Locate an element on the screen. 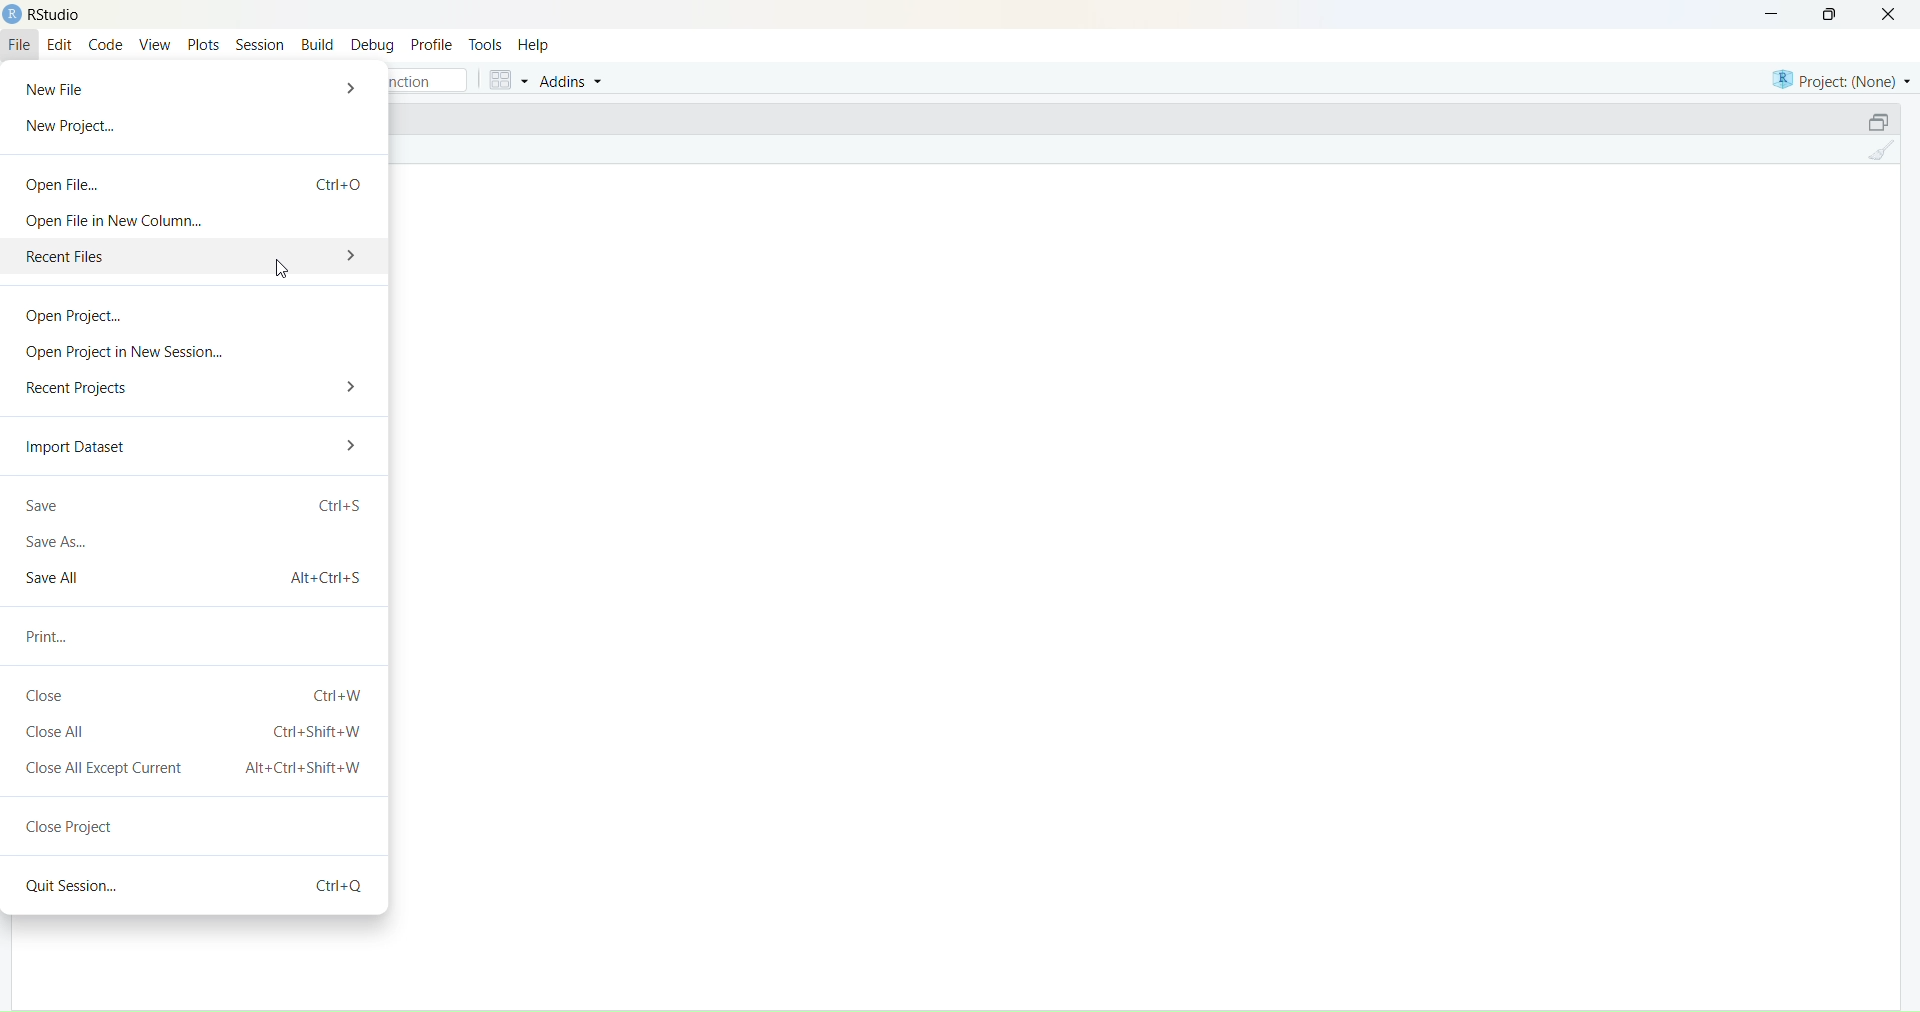  Workspace panes is located at coordinates (506, 79).